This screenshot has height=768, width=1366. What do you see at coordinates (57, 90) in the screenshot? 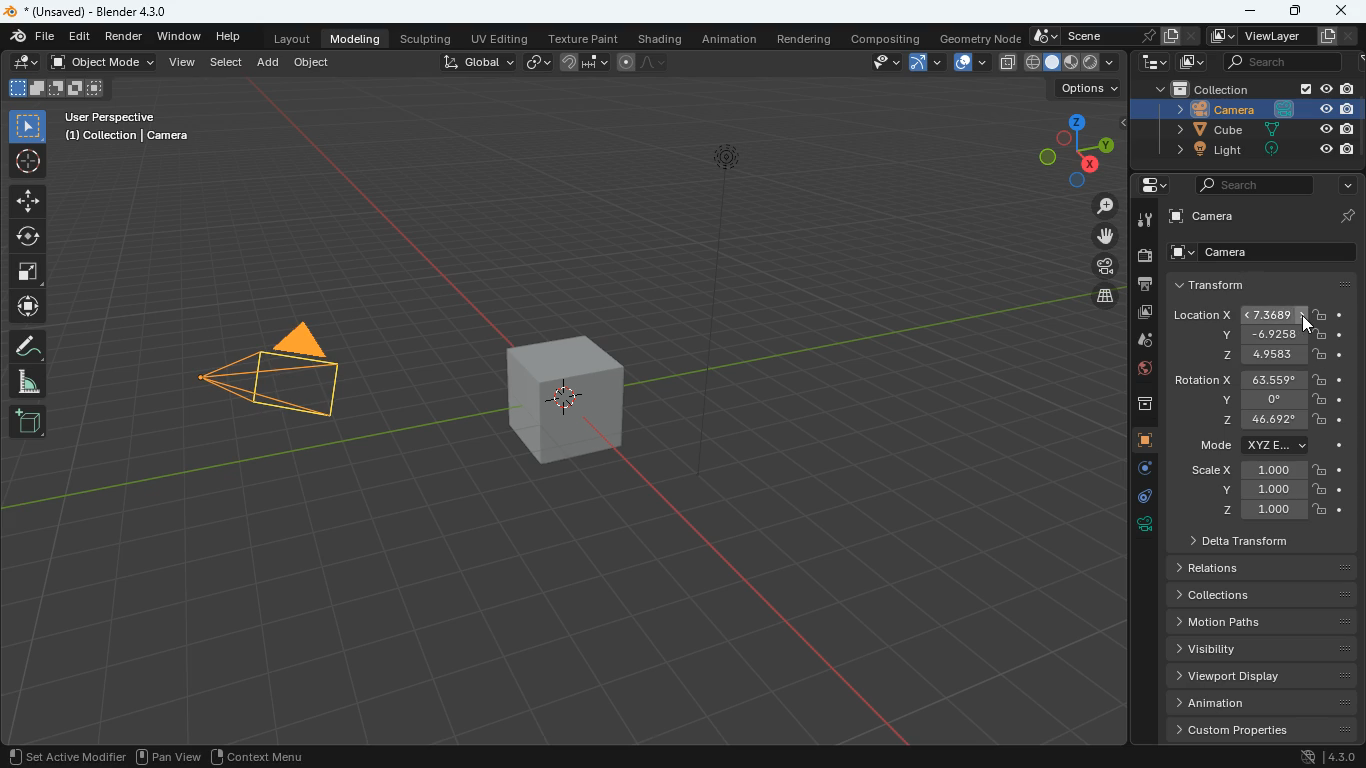
I see `cube` at bounding box center [57, 90].